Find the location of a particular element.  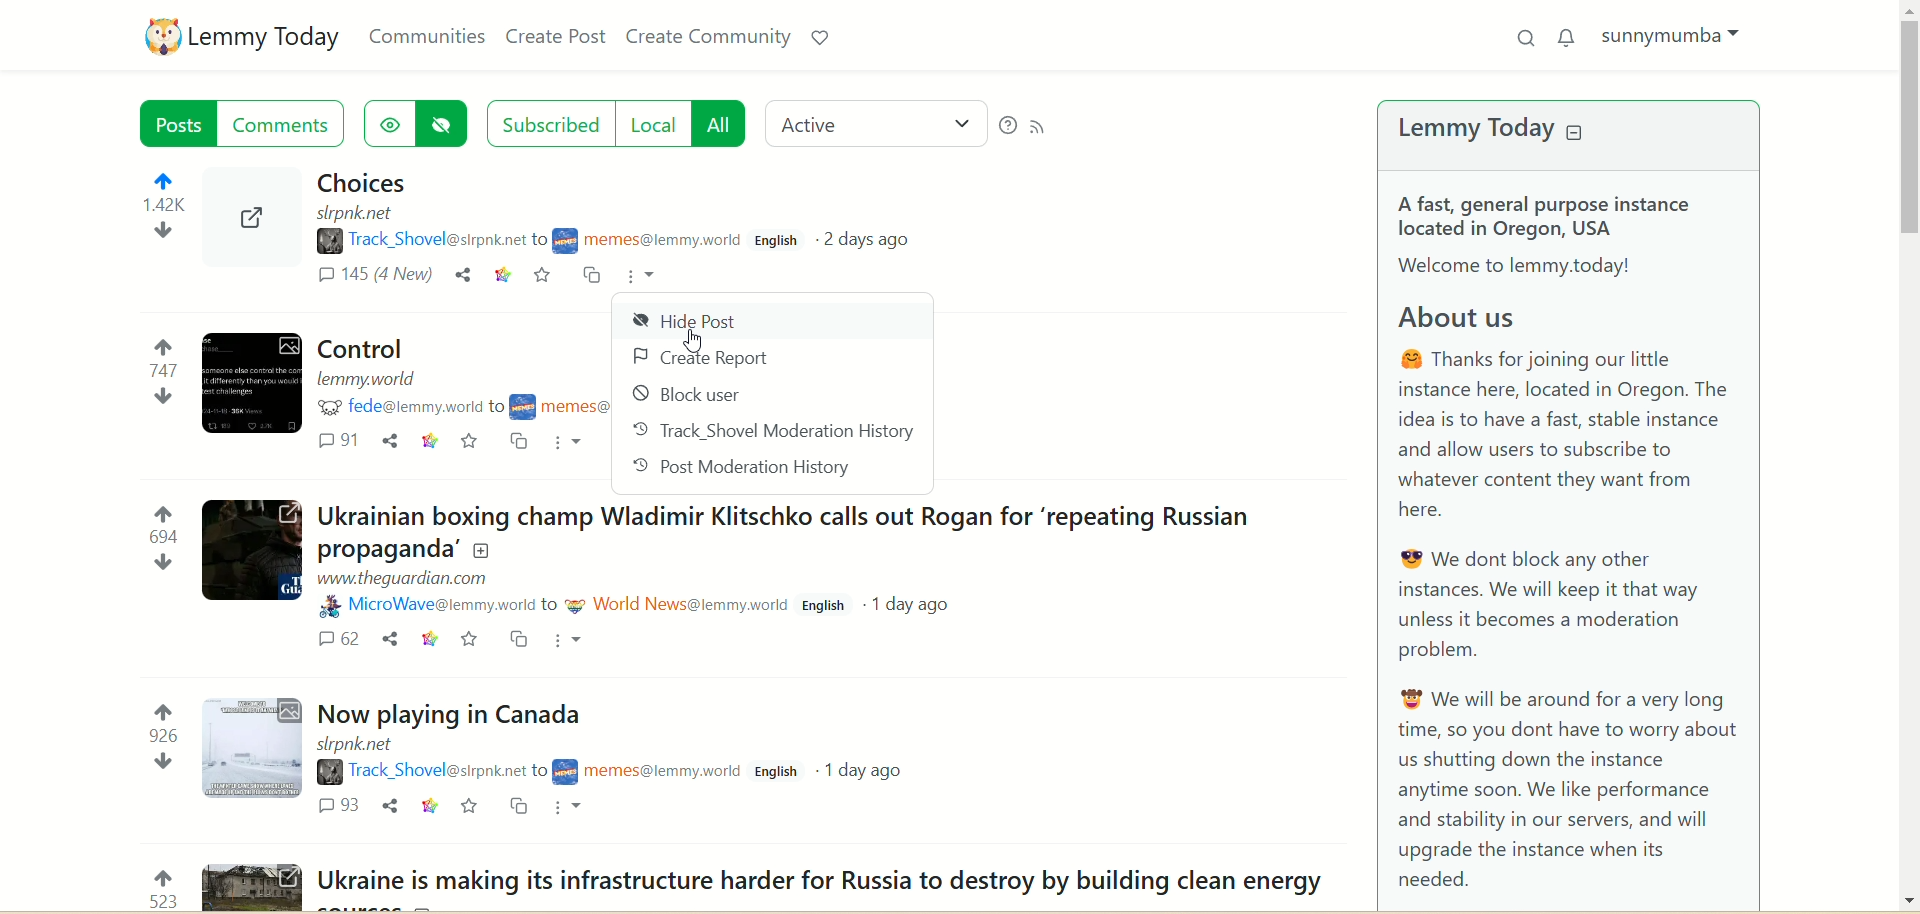

support lemmy is located at coordinates (821, 35).